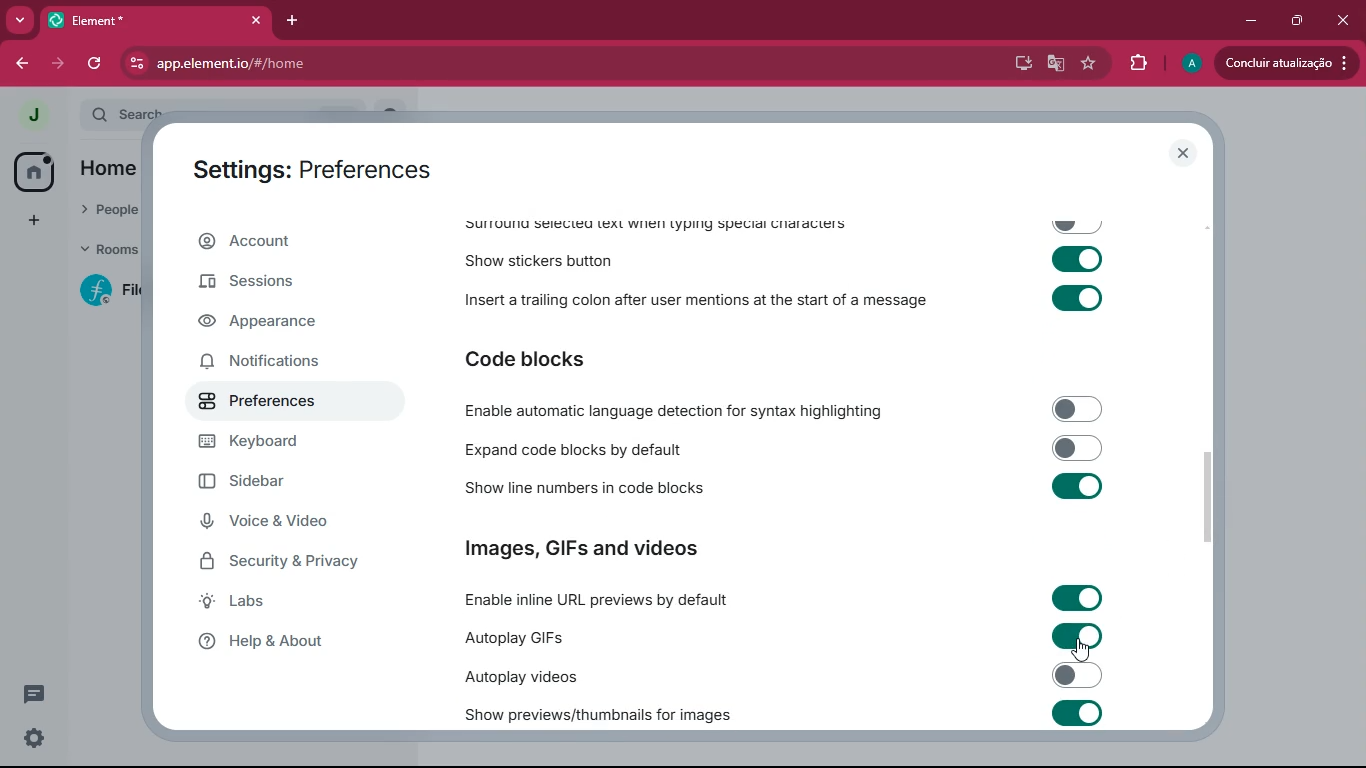  Describe the element at coordinates (783, 676) in the screenshot. I see `Autoplay videos` at that location.